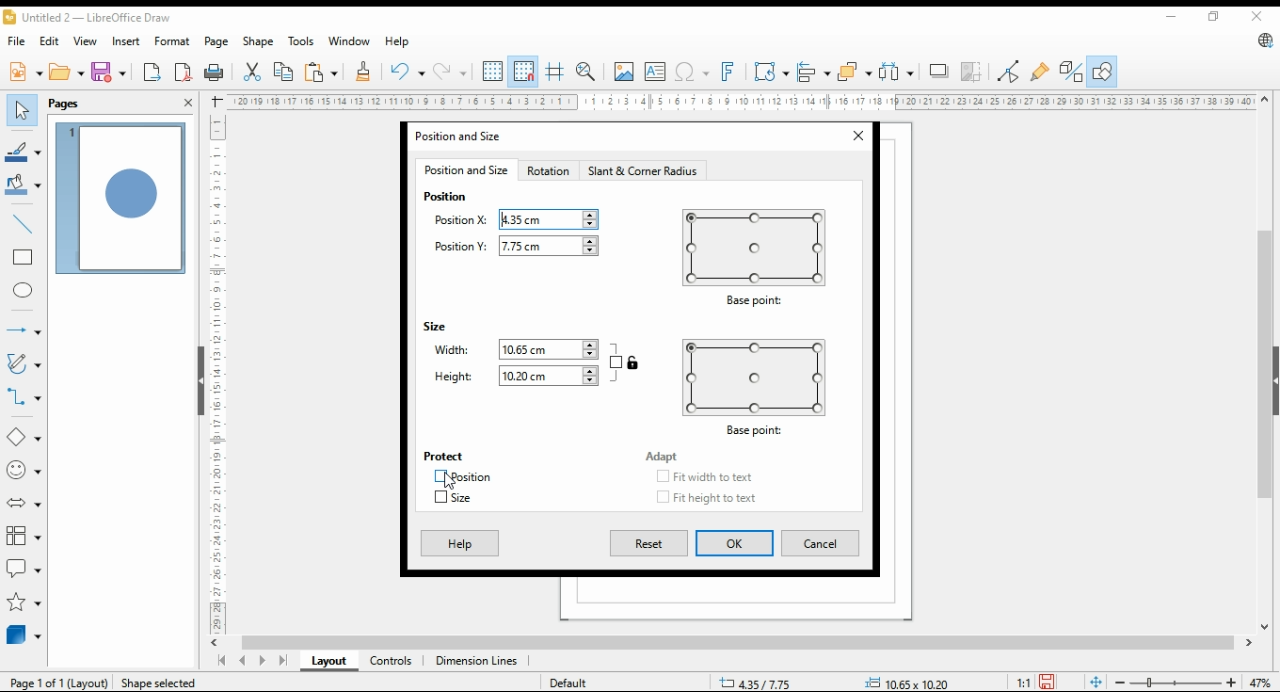 The width and height of the screenshot is (1280, 692). What do you see at coordinates (160, 682) in the screenshot?
I see `Shape selected` at bounding box center [160, 682].